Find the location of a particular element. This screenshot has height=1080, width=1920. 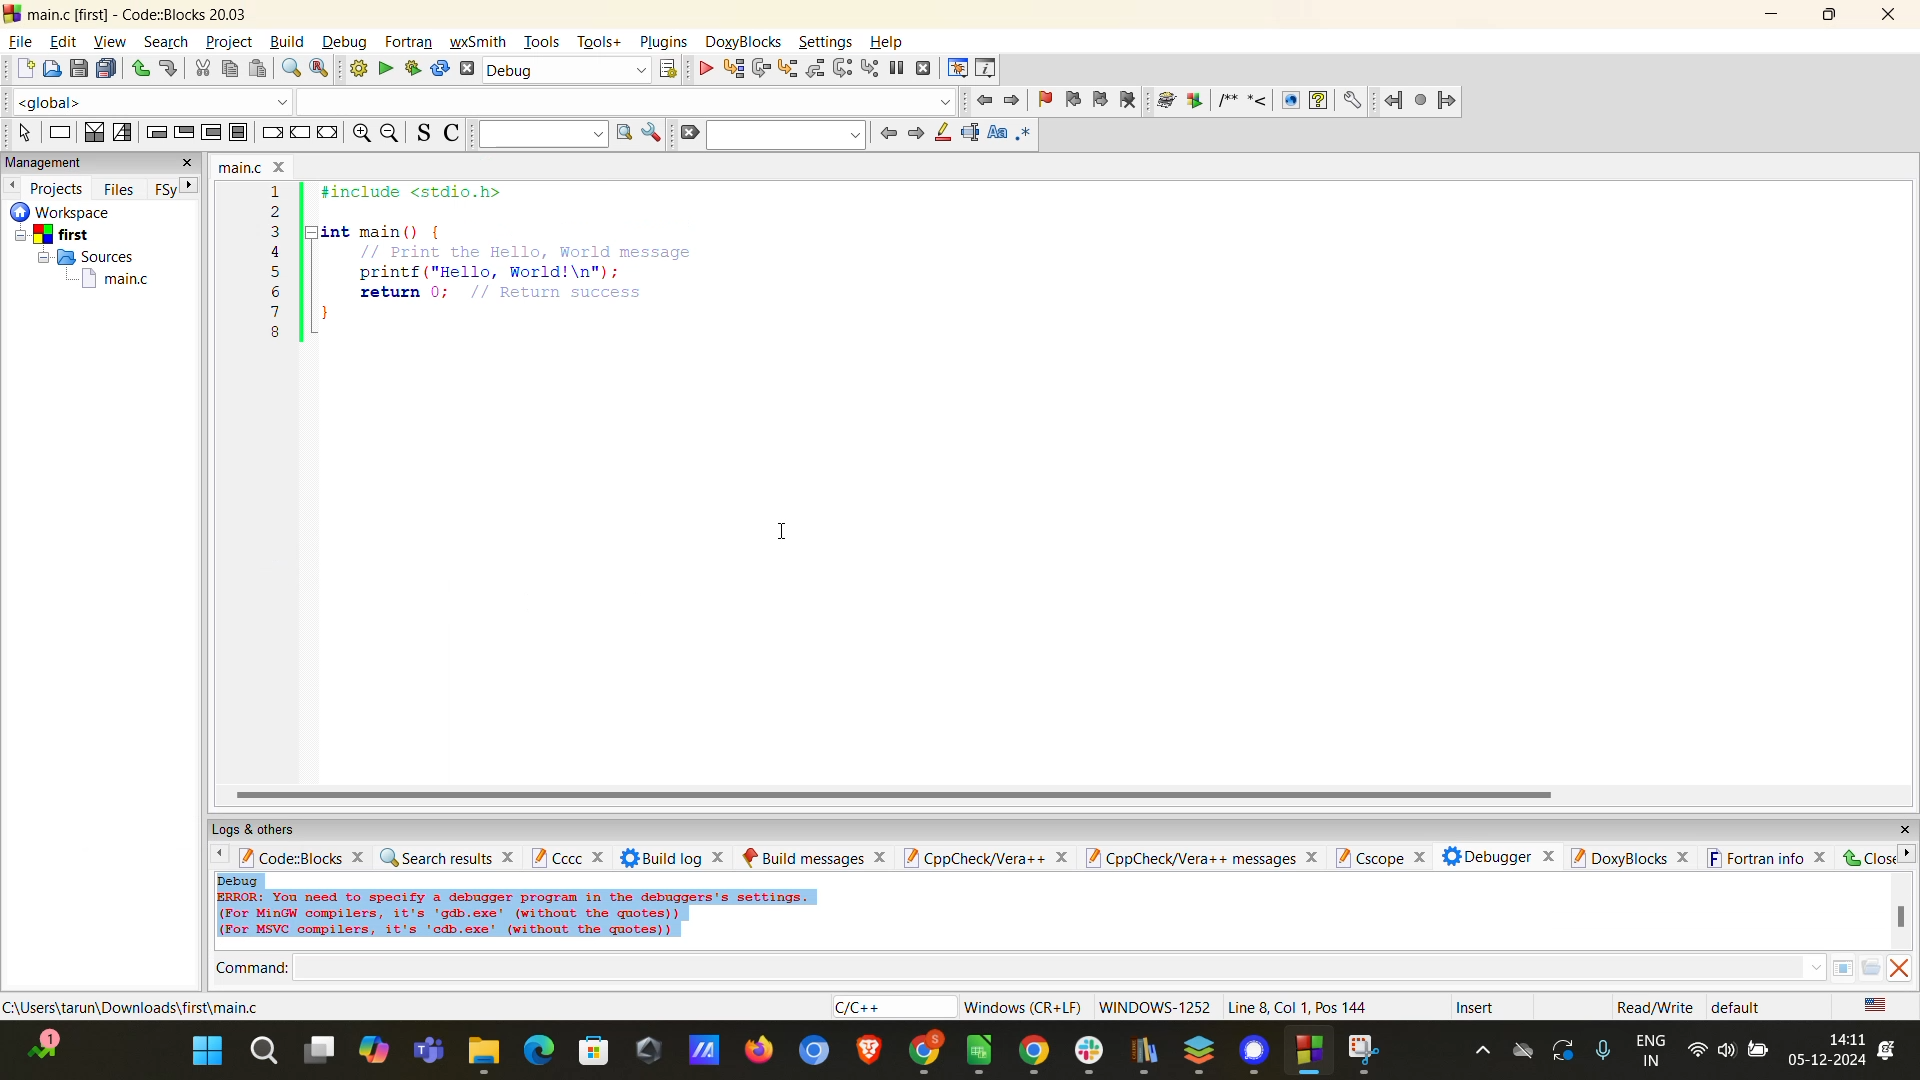

line number is located at coordinates (272, 262).